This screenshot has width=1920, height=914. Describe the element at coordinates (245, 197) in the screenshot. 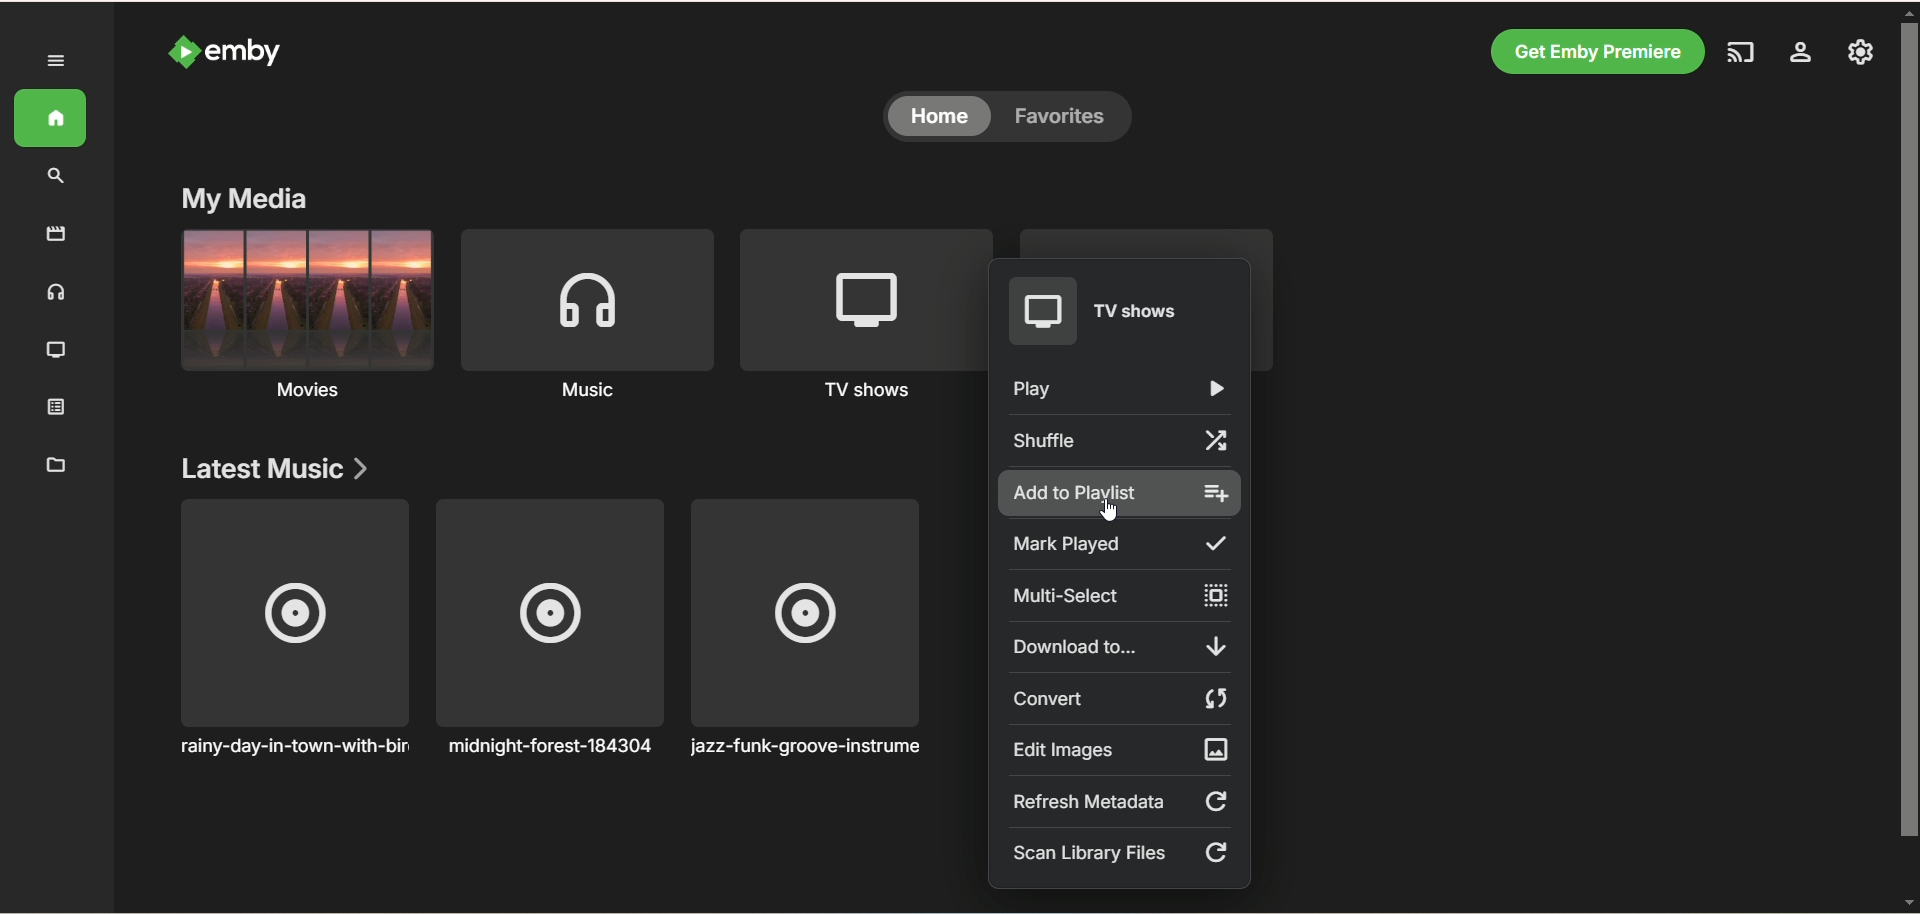

I see `my media` at that location.